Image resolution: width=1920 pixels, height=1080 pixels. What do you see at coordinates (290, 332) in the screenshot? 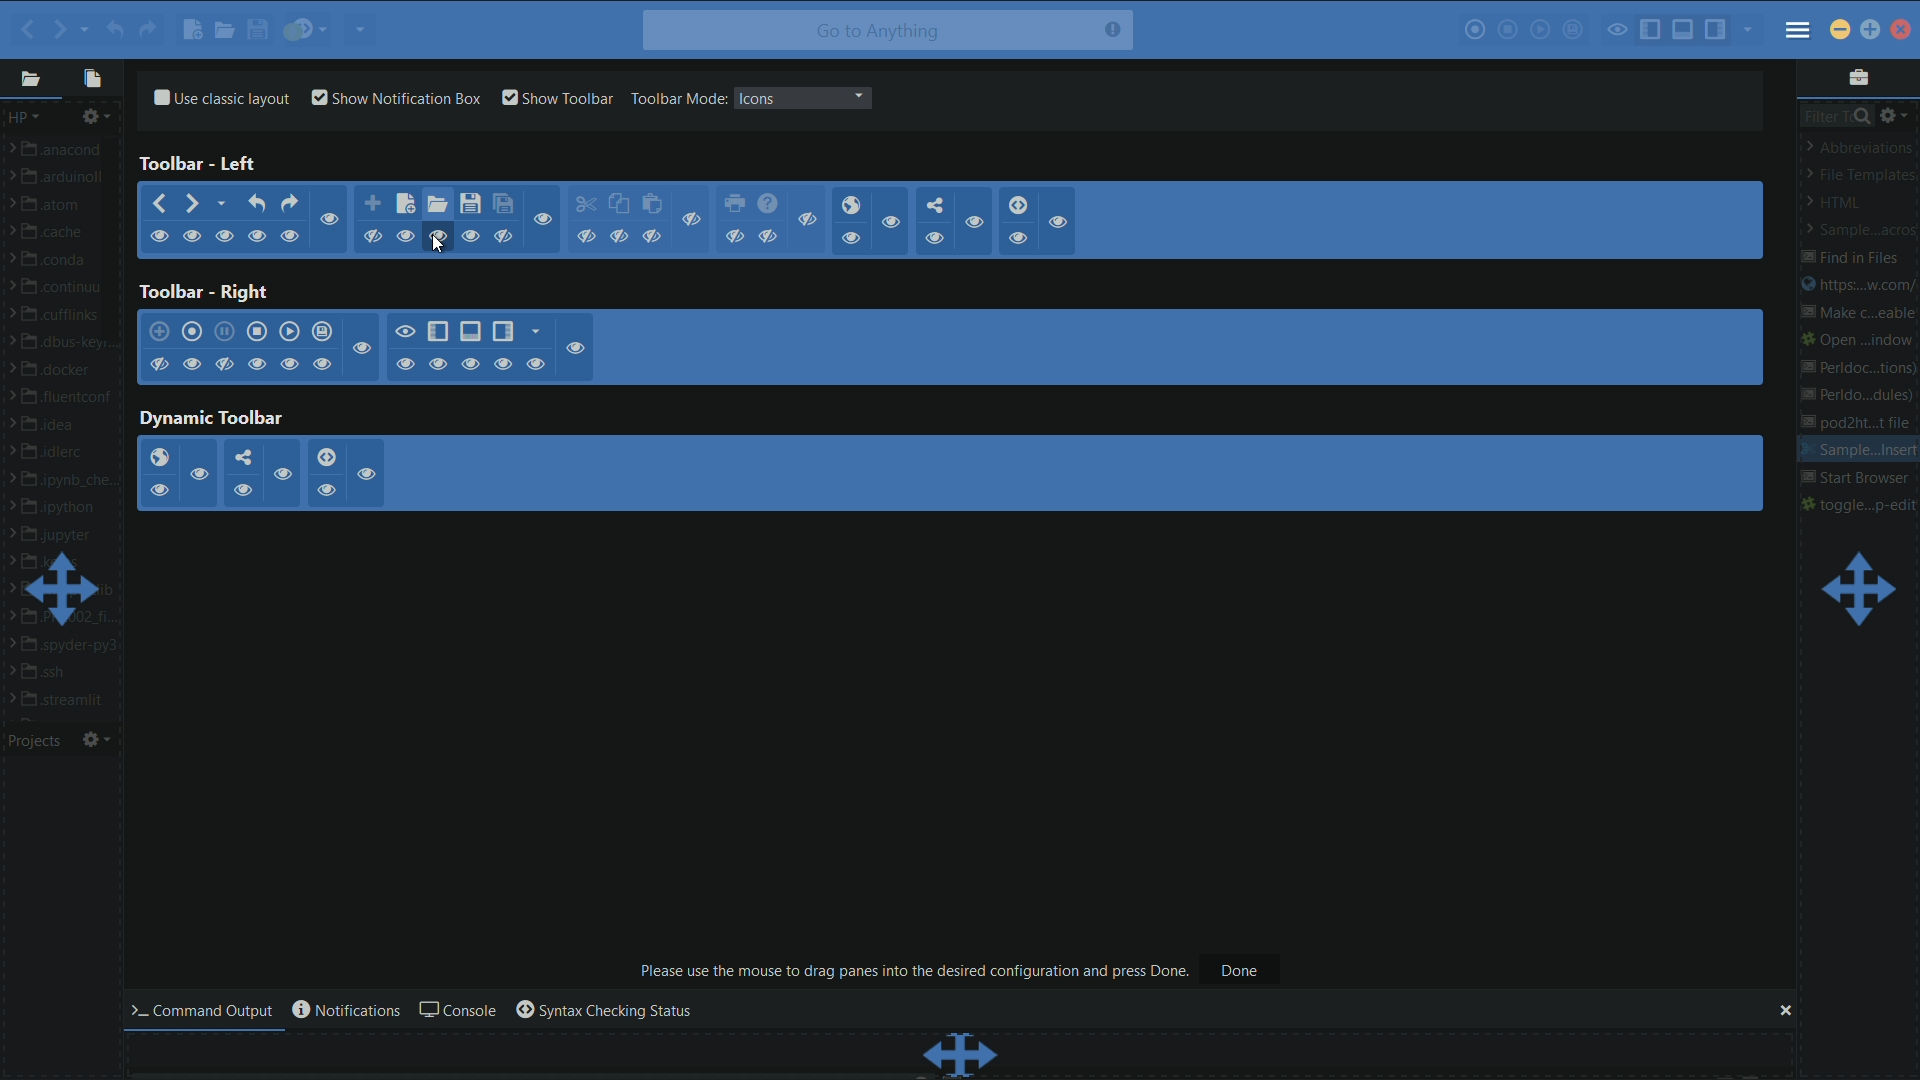
I see `play last macro` at bounding box center [290, 332].